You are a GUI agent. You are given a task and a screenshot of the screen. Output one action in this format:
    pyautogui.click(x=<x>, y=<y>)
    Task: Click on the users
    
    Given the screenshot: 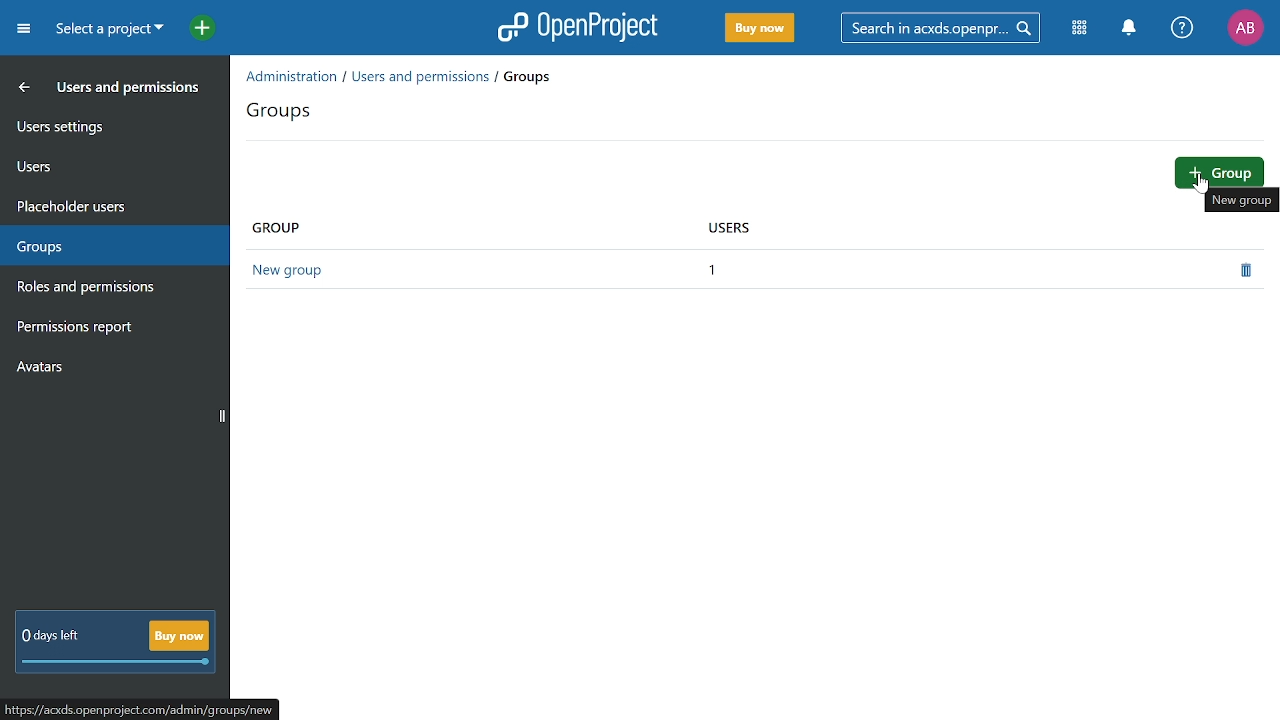 What is the action you would take?
    pyautogui.click(x=734, y=228)
    